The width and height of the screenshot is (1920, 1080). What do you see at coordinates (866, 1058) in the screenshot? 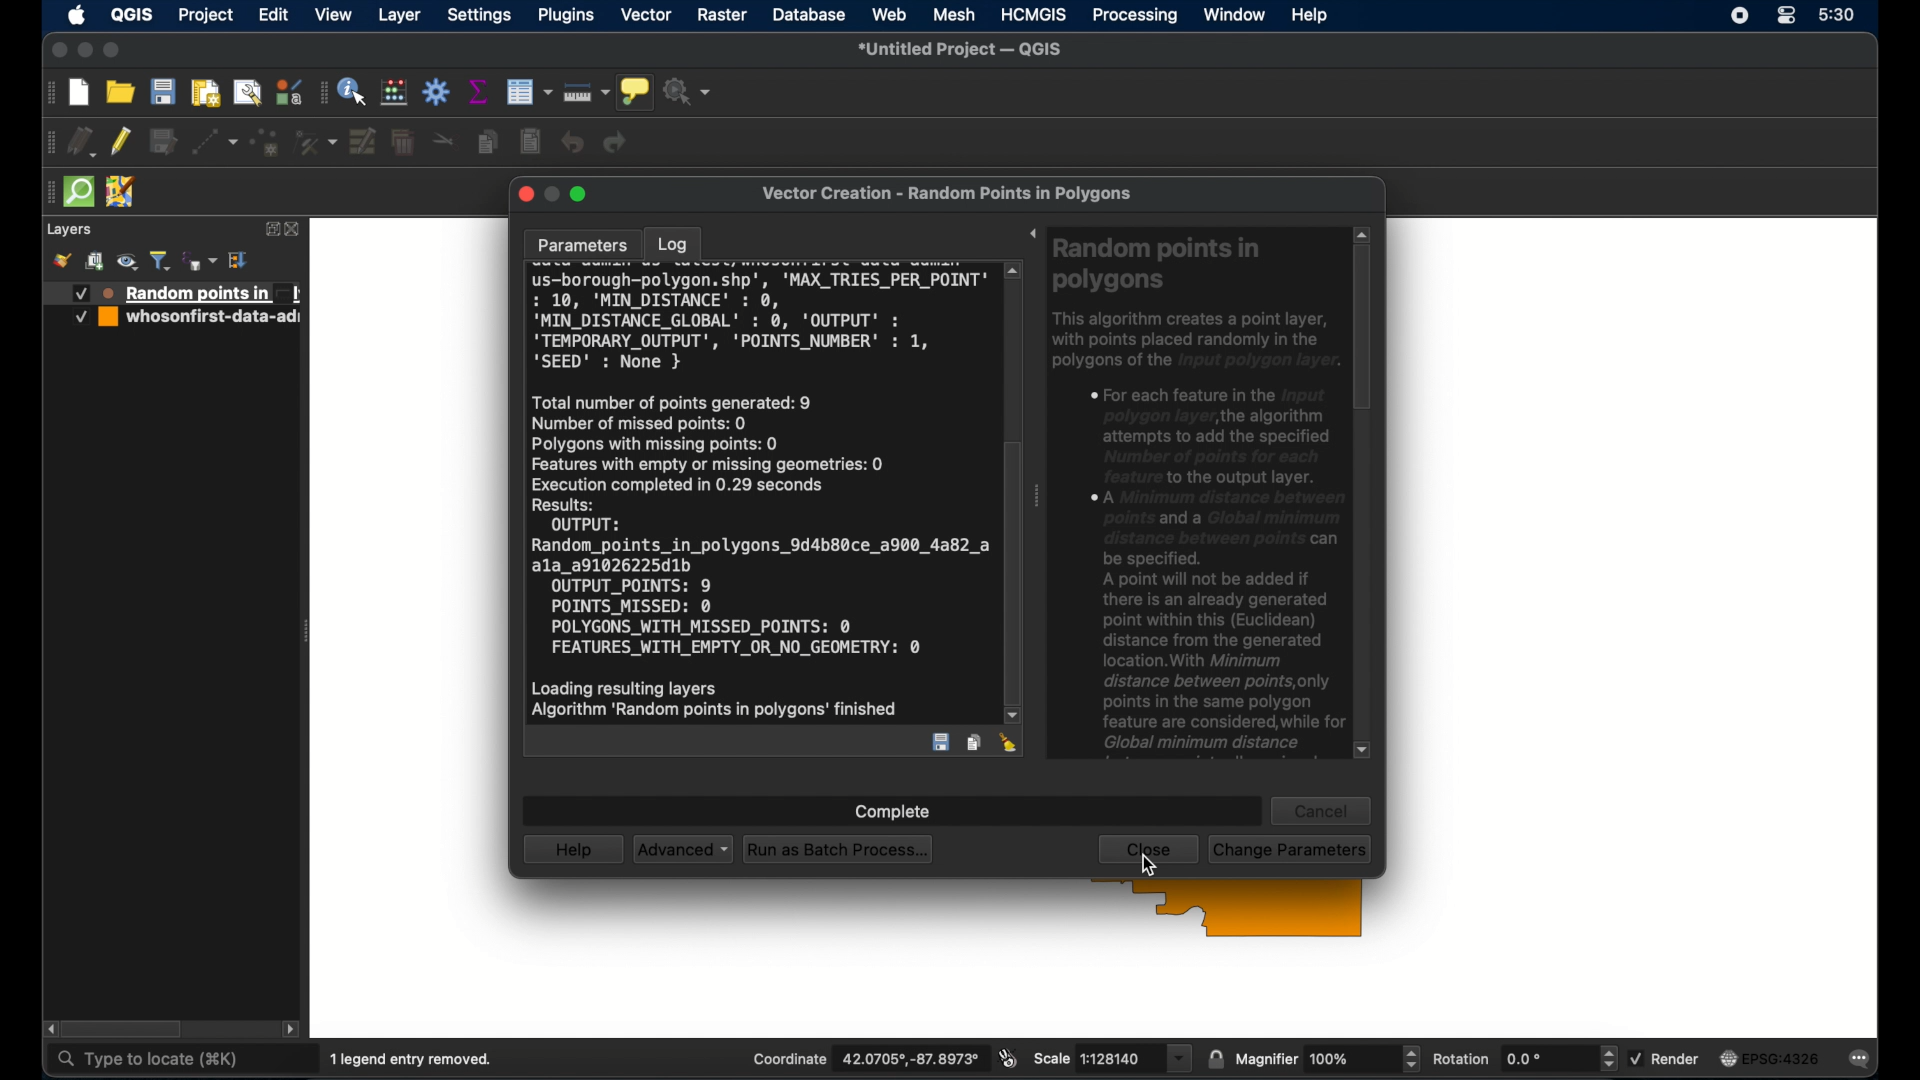
I see `coordinate` at bounding box center [866, 1058].